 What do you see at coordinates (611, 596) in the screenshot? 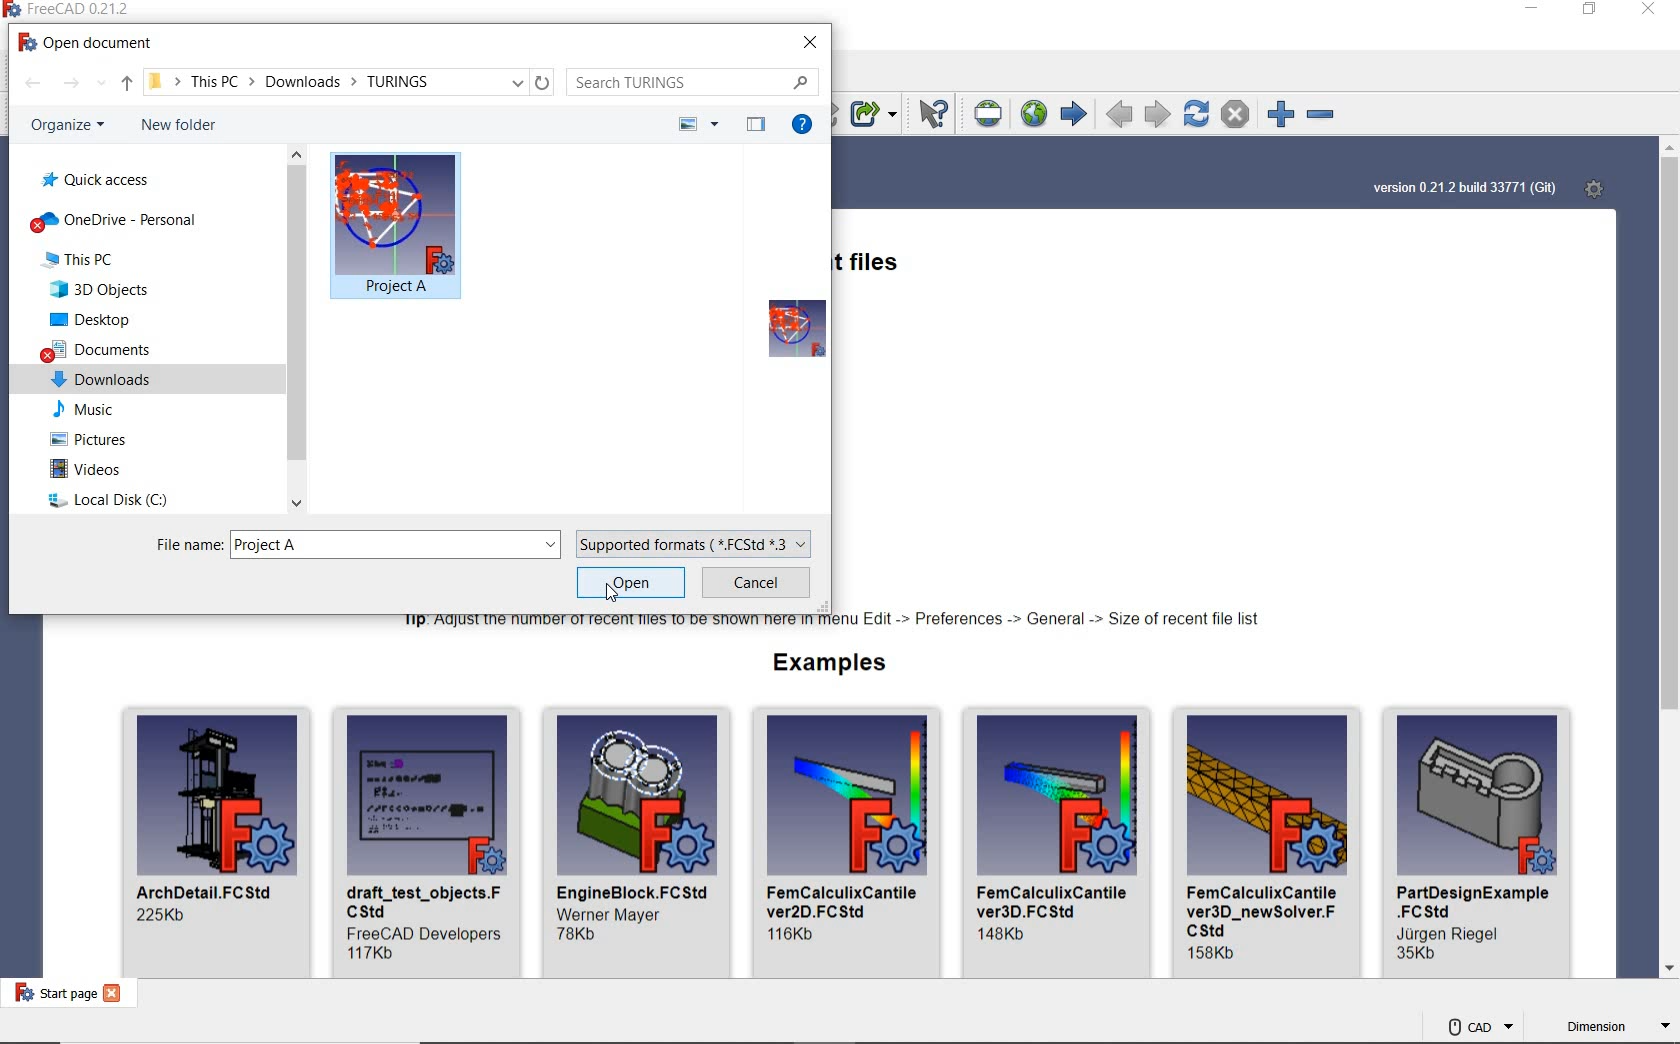
I see `cursor` at bounding box center [611, 596].